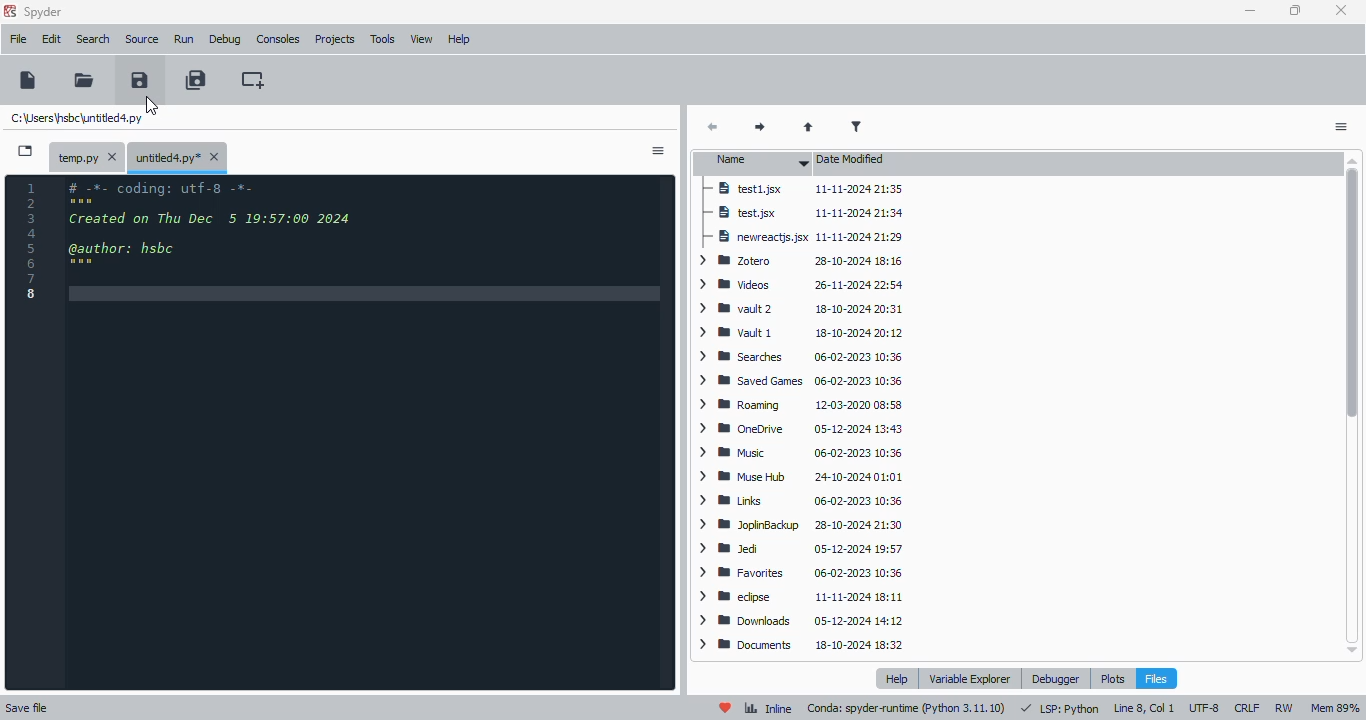 The width and height of the screenshot is (1366, 720). What do you see at coordinates (714, 128) in the screenshot?
I see `back` at bounding box center [714, 128].